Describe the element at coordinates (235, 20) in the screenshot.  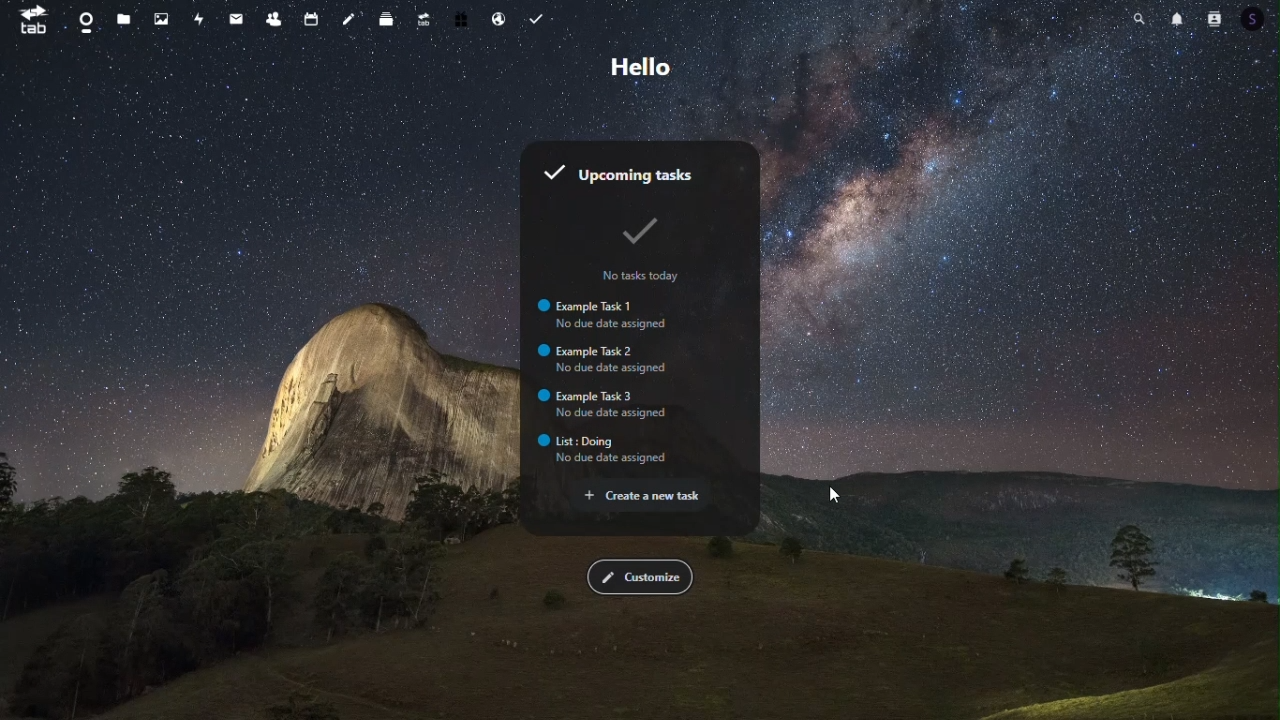
I see `mail` at that location.